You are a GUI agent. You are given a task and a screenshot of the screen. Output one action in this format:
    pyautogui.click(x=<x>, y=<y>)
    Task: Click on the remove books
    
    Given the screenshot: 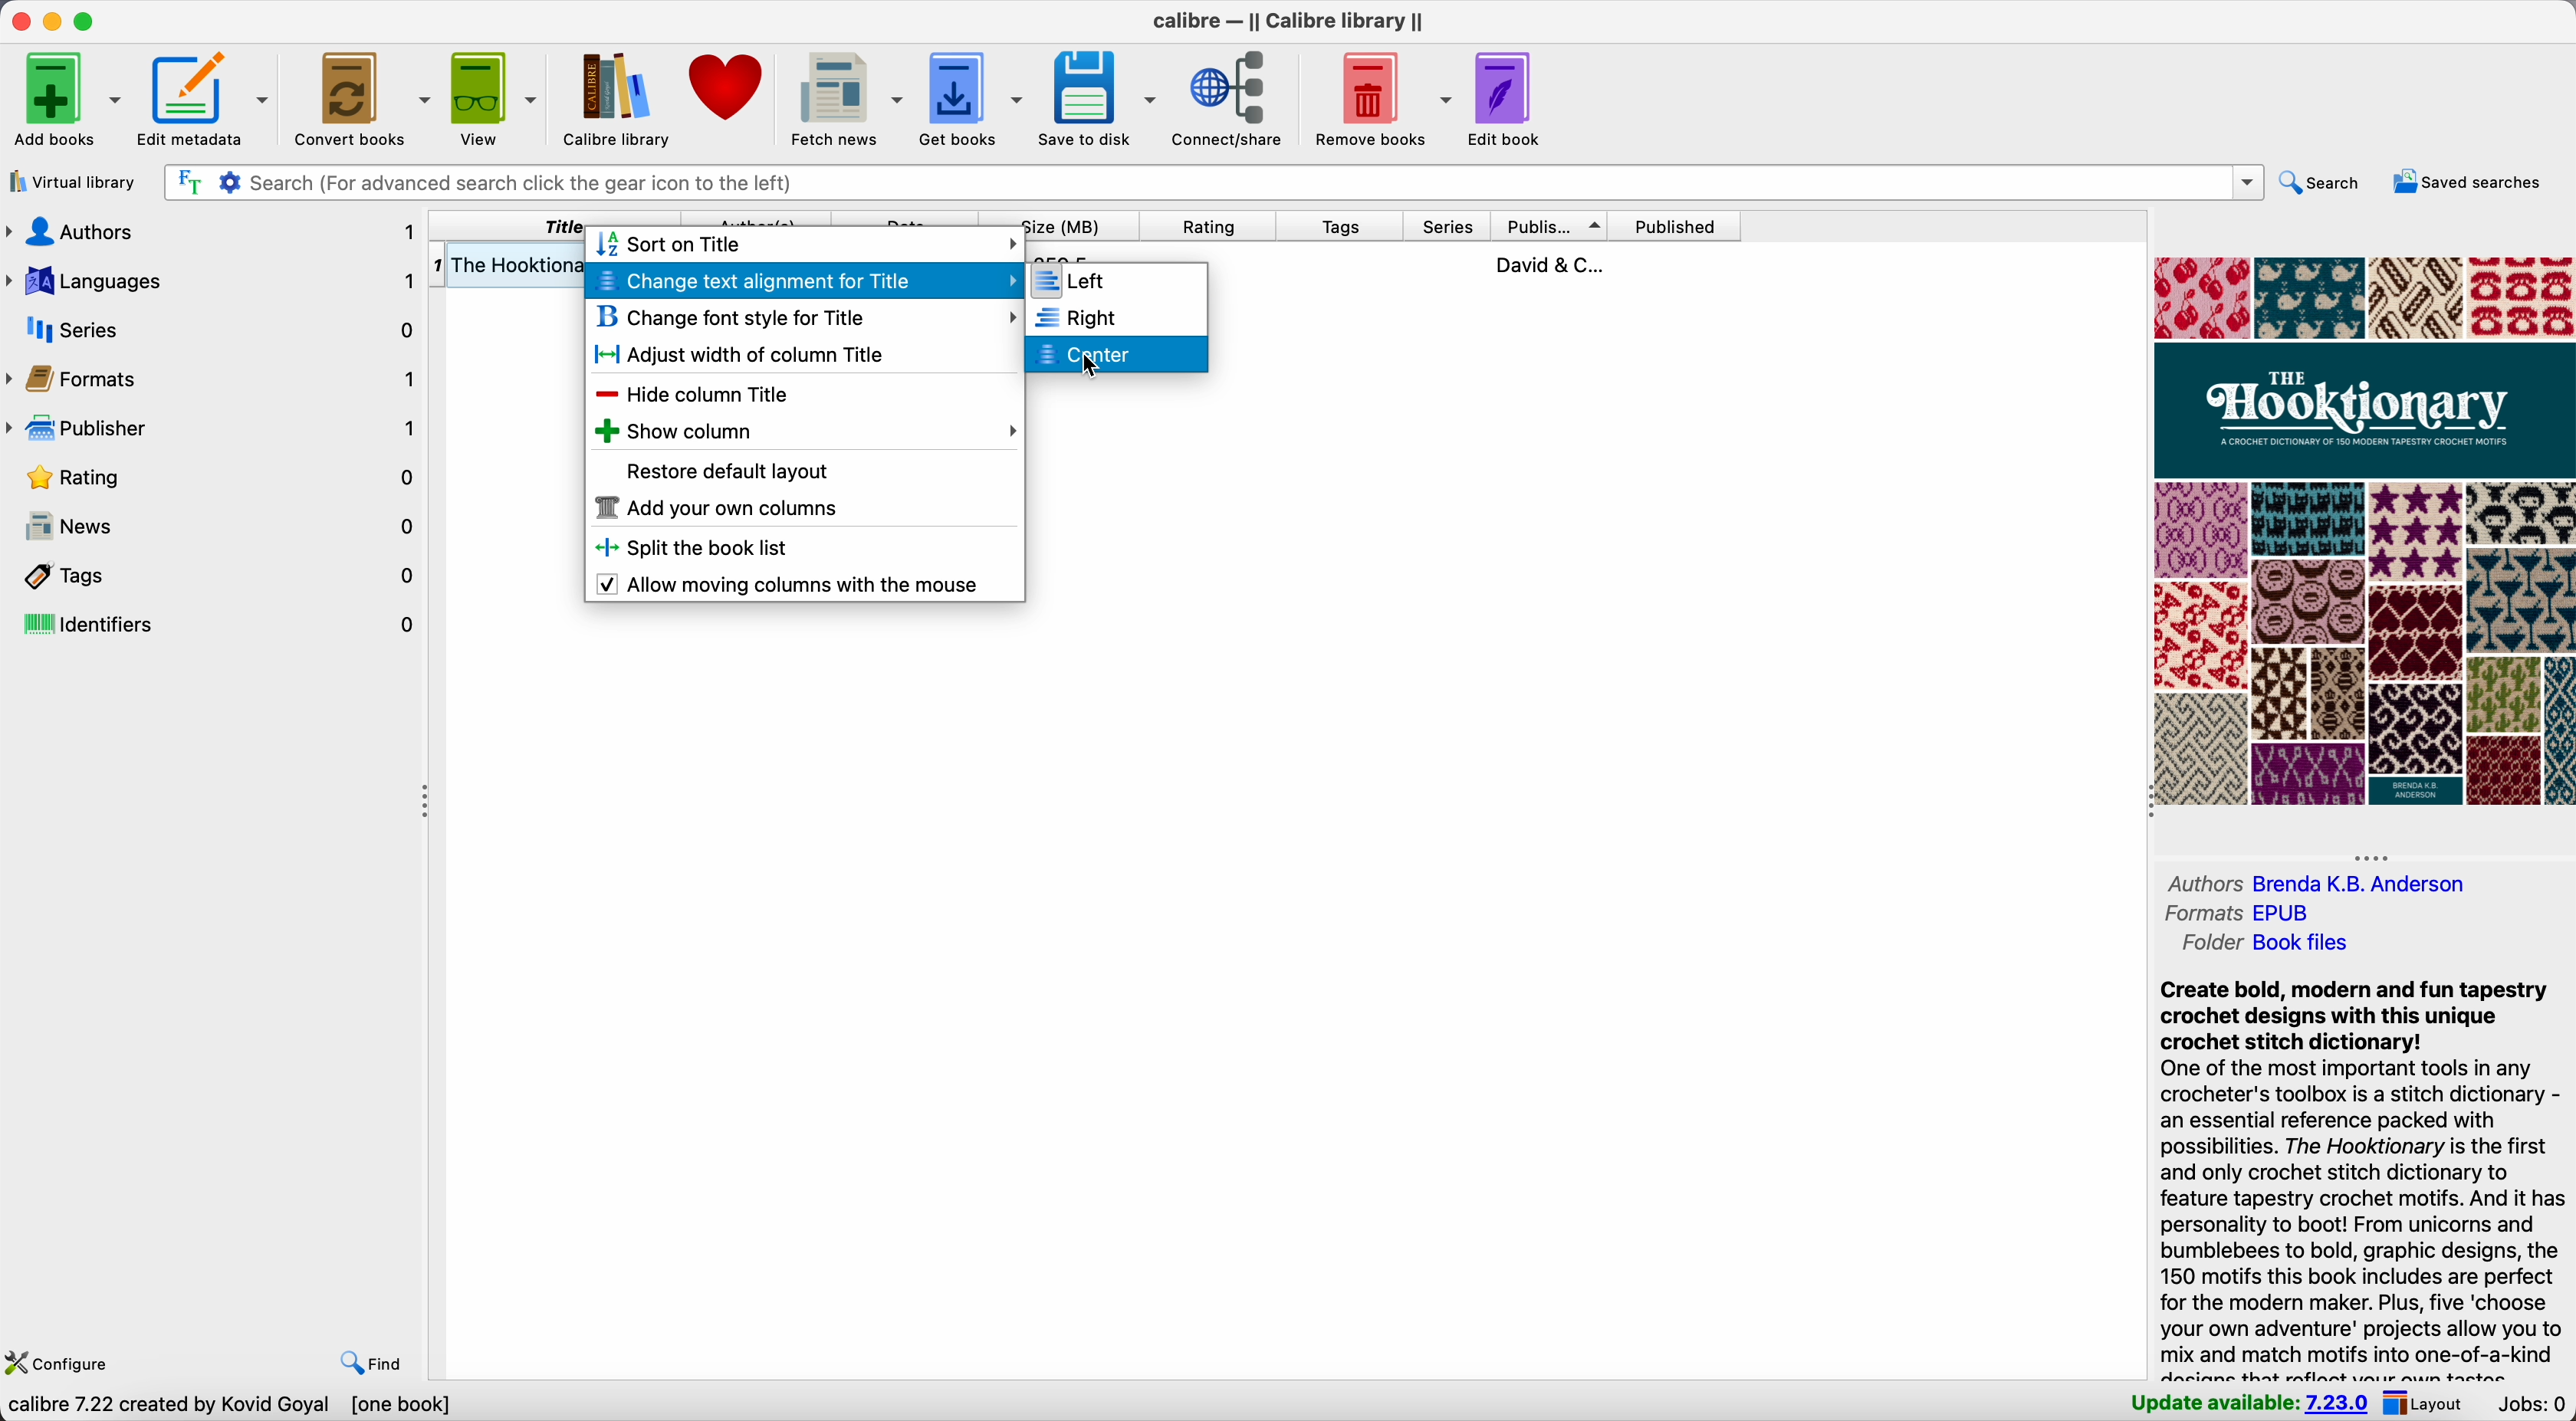 What is the action you would take?
    pyautogui.click(x=1380, y=100)
    